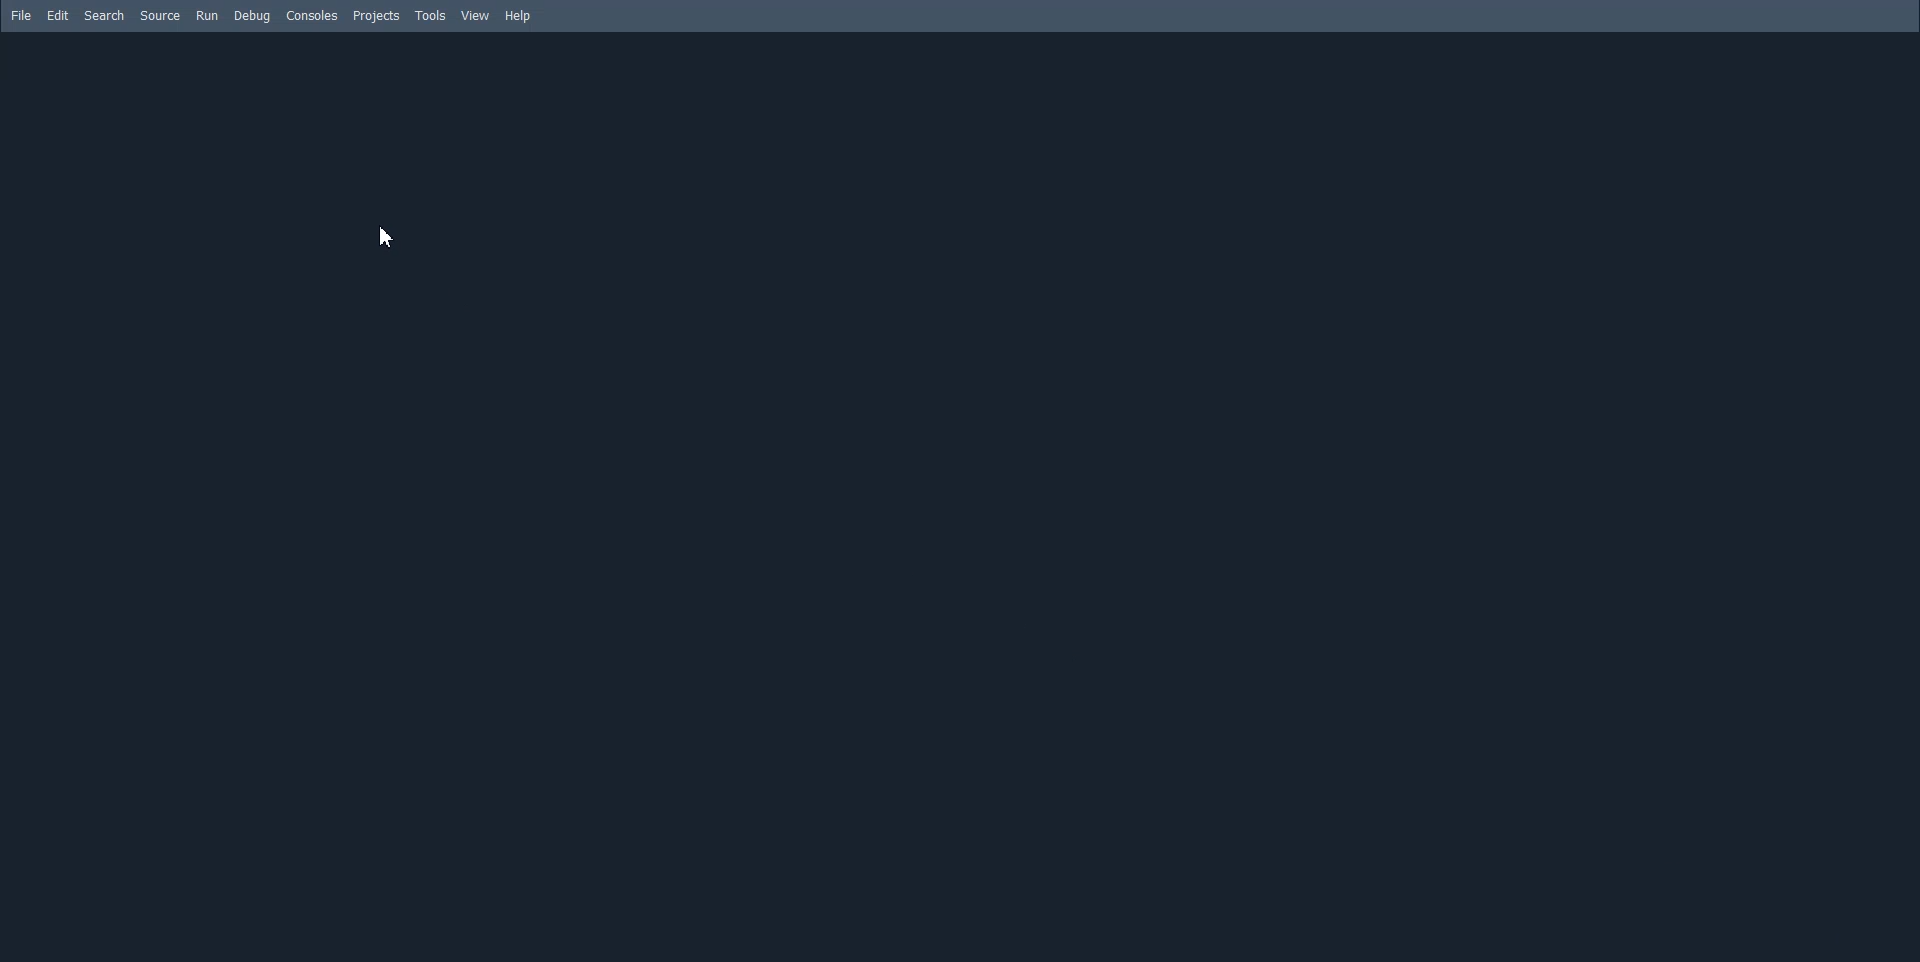 The height and width of the screenshot is (962, 1920). I want to click on Source, so click(161, 16).